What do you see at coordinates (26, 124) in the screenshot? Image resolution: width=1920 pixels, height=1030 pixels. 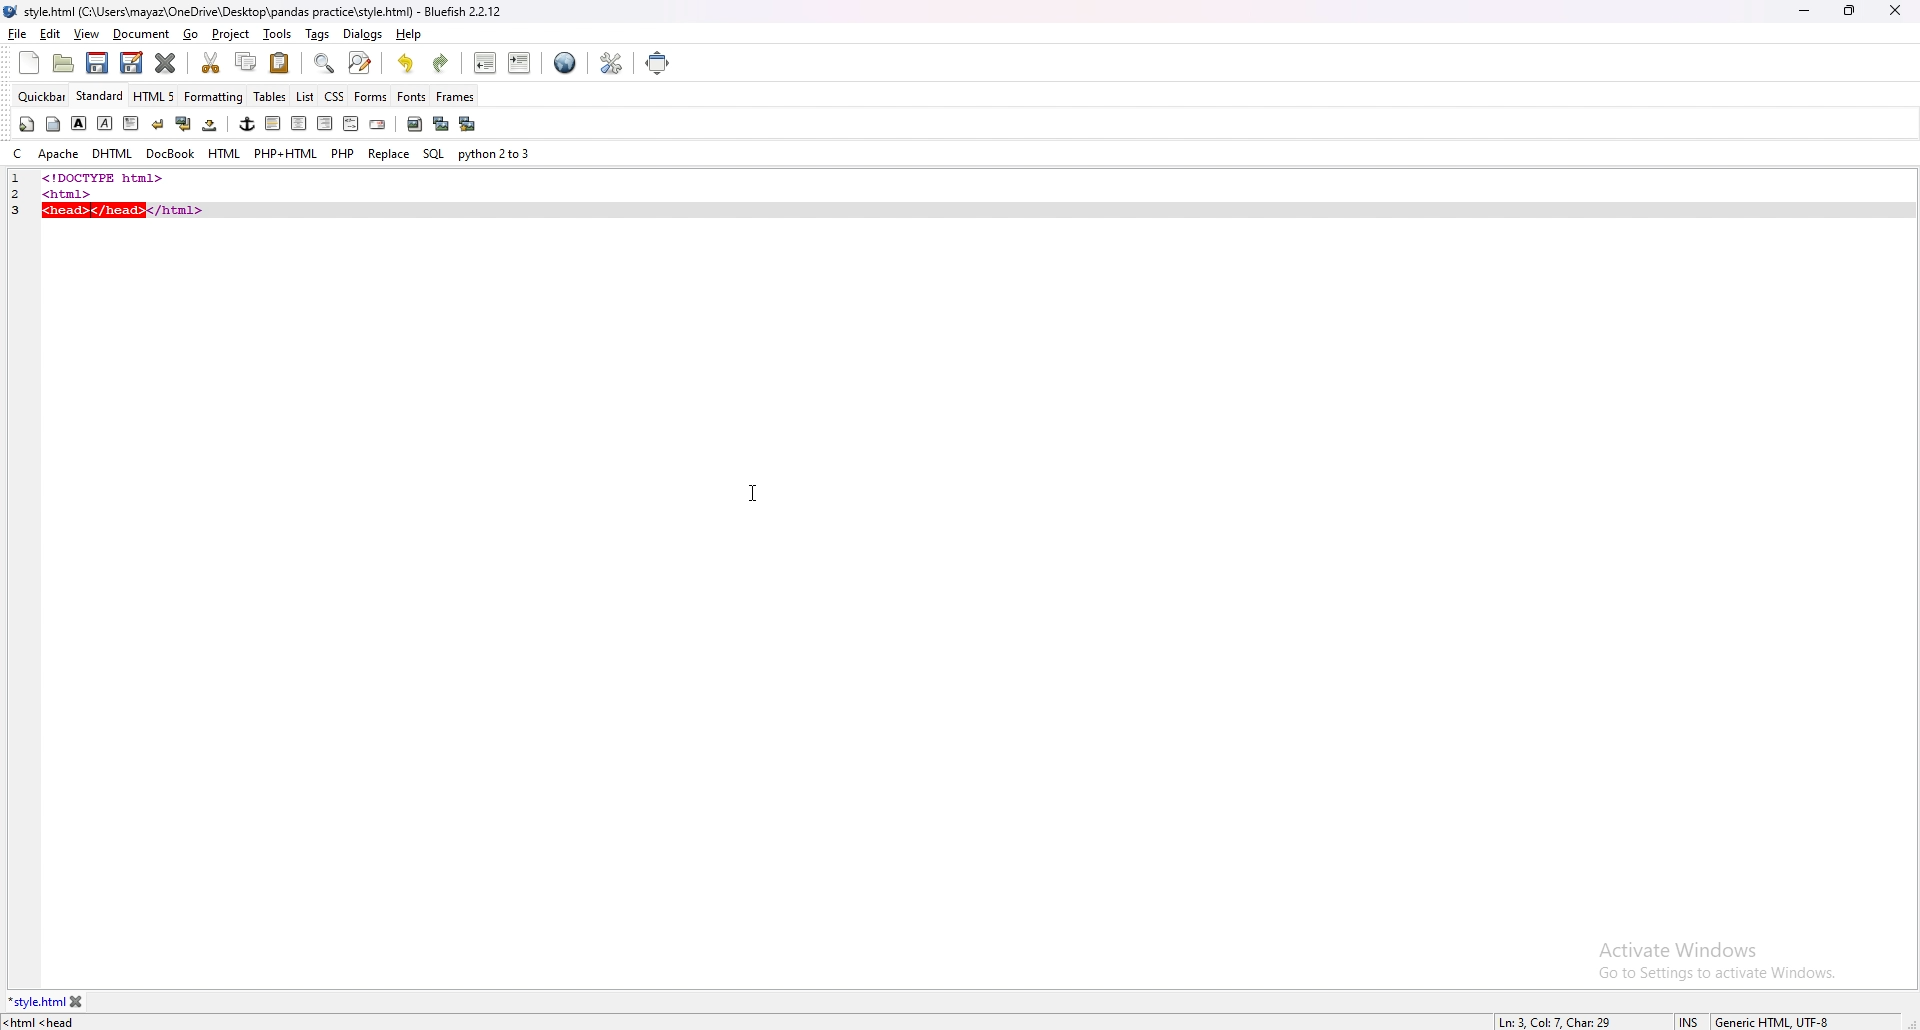 I see `quickstart` at bounding box center [26, 124].